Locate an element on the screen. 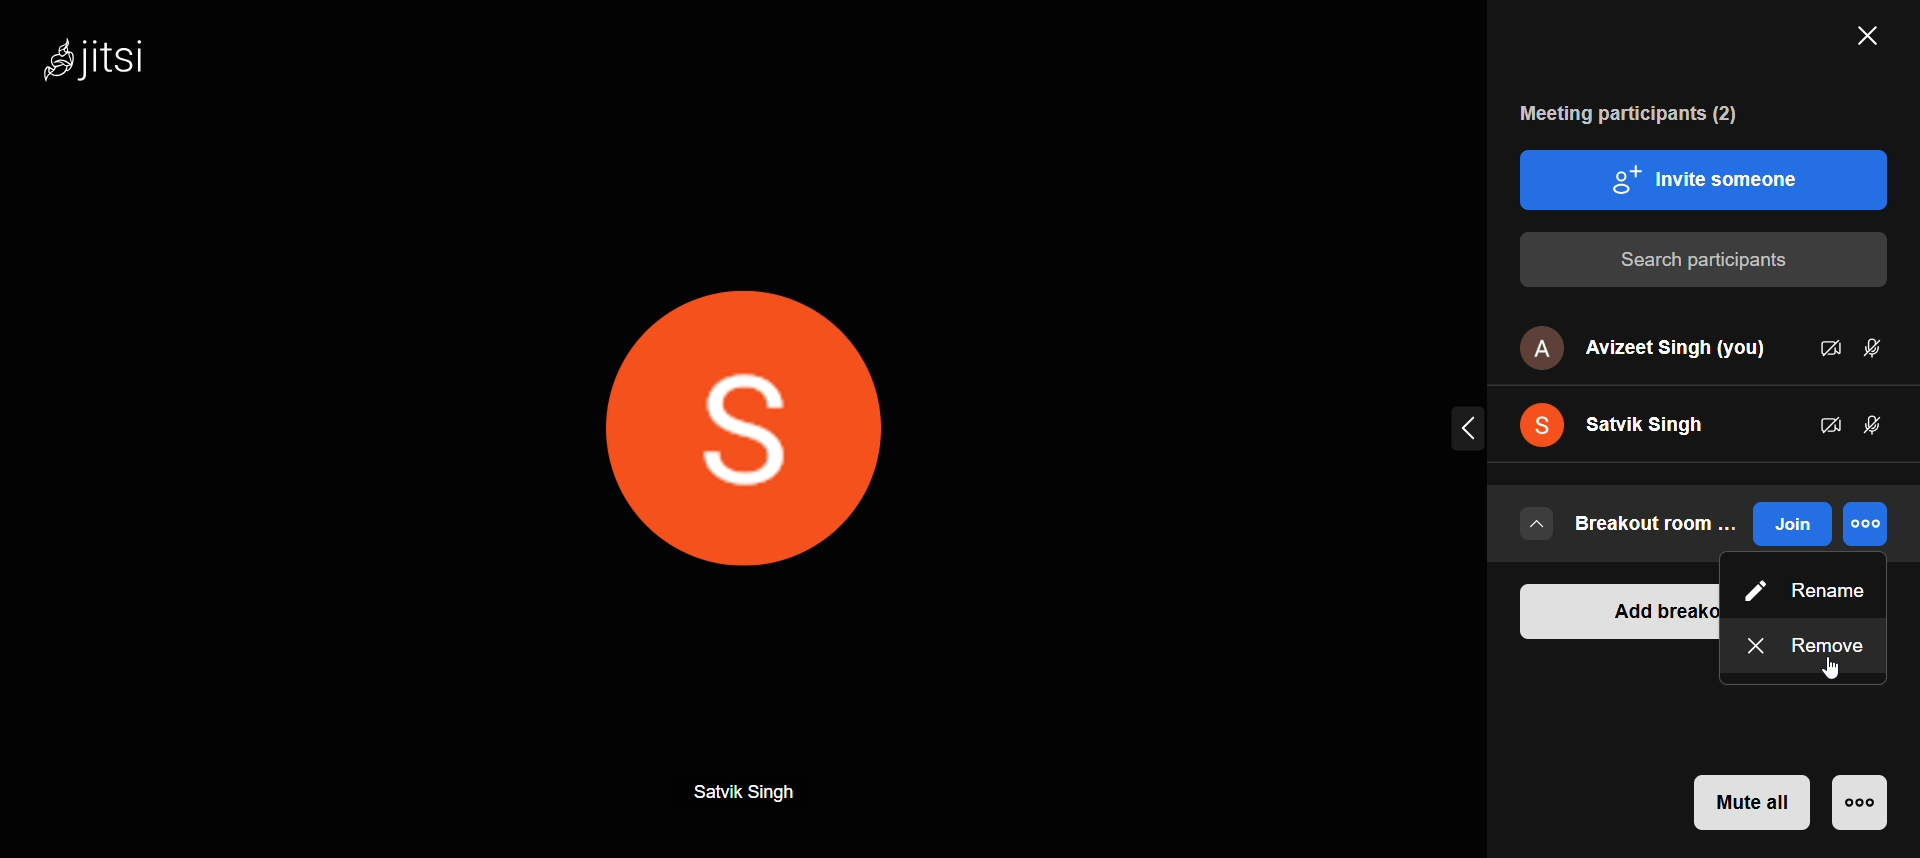 The height and width of the screenshot is (858, 1920). more moderator option is located at coordinates (1860, 801).